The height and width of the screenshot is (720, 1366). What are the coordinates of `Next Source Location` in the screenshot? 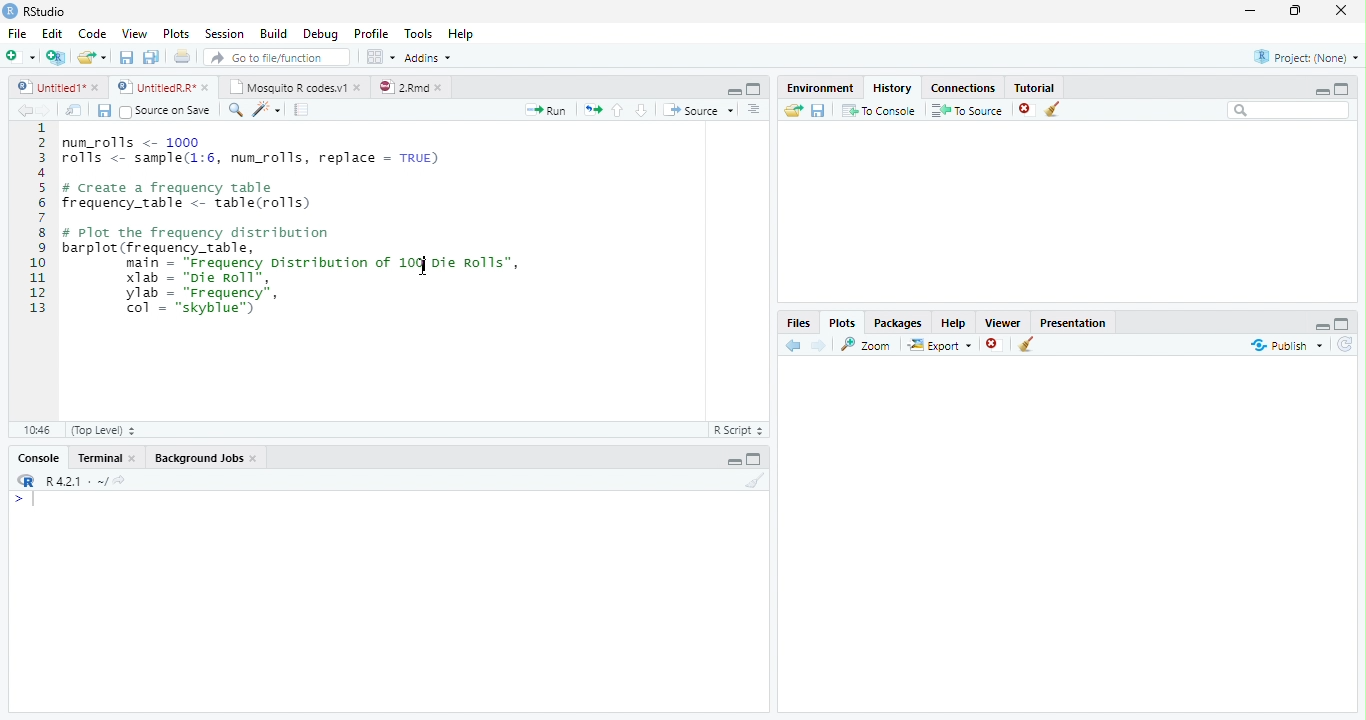 It's located at (45, 109).